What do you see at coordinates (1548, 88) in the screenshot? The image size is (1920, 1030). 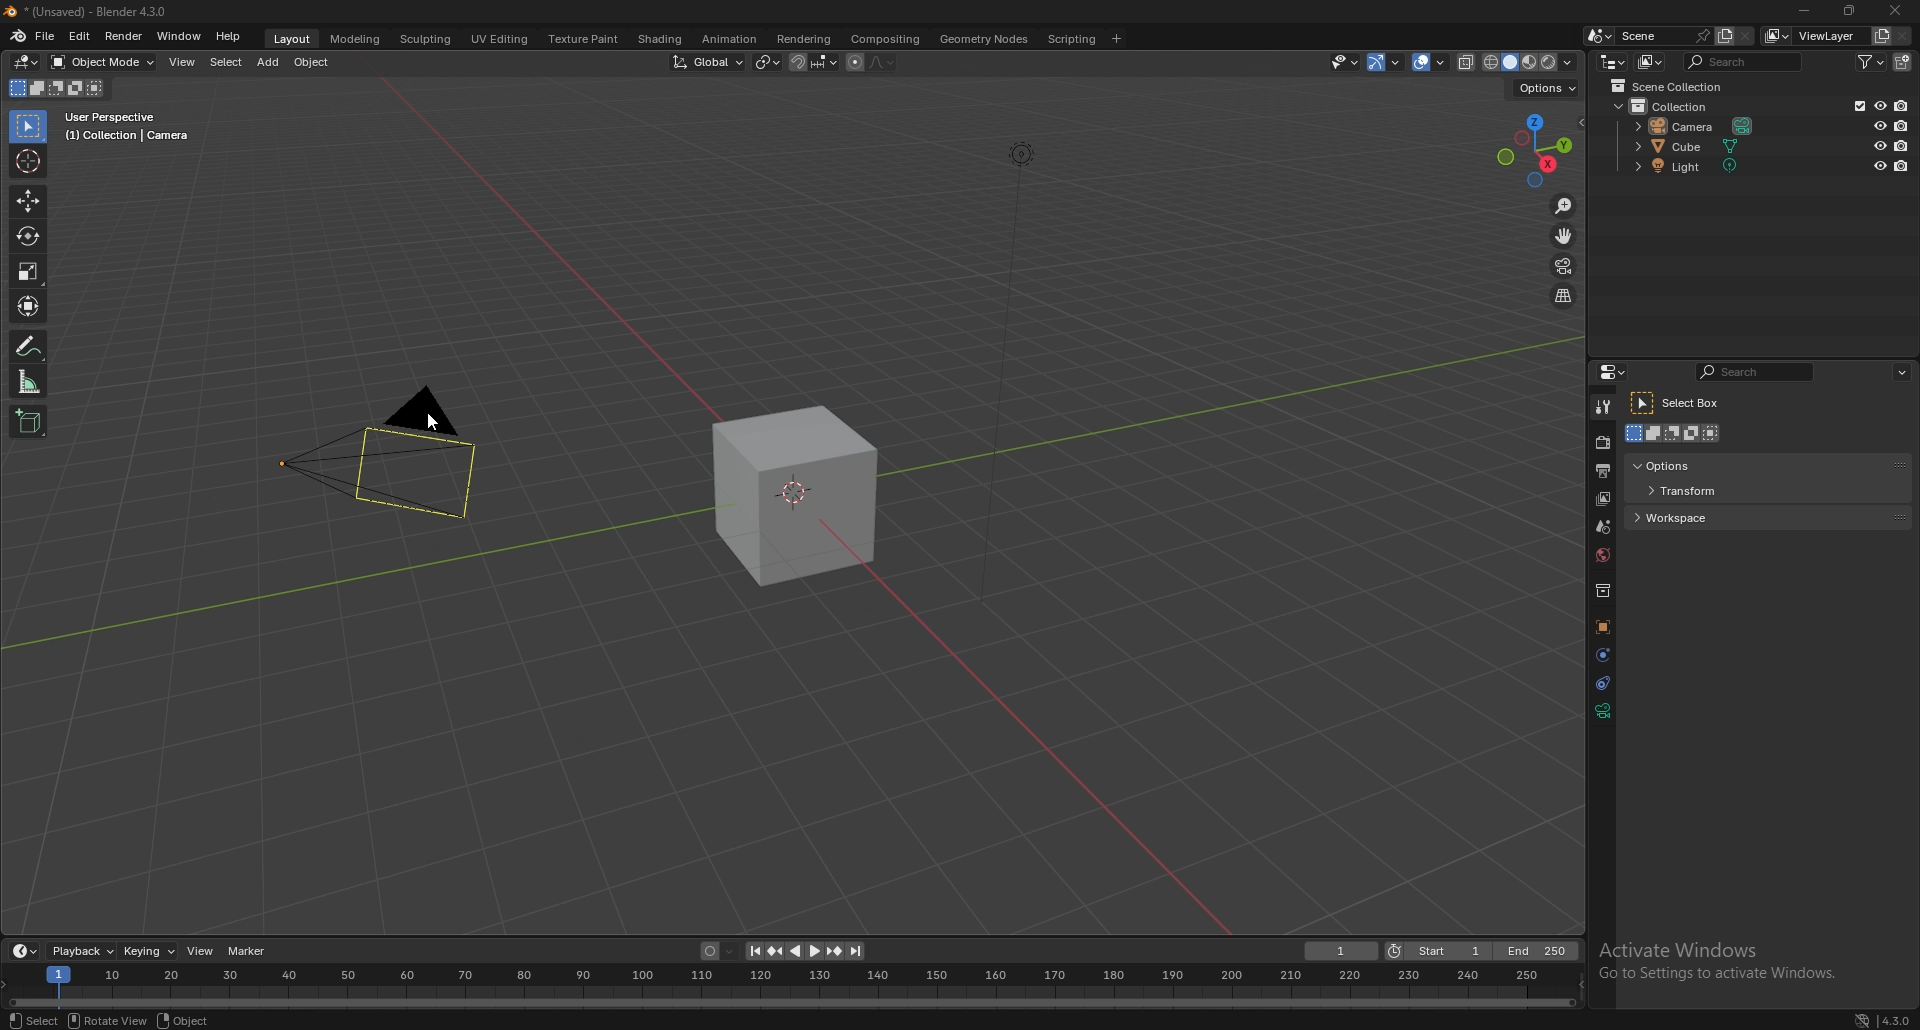 I see `options` at bounding box center [1548, 88].